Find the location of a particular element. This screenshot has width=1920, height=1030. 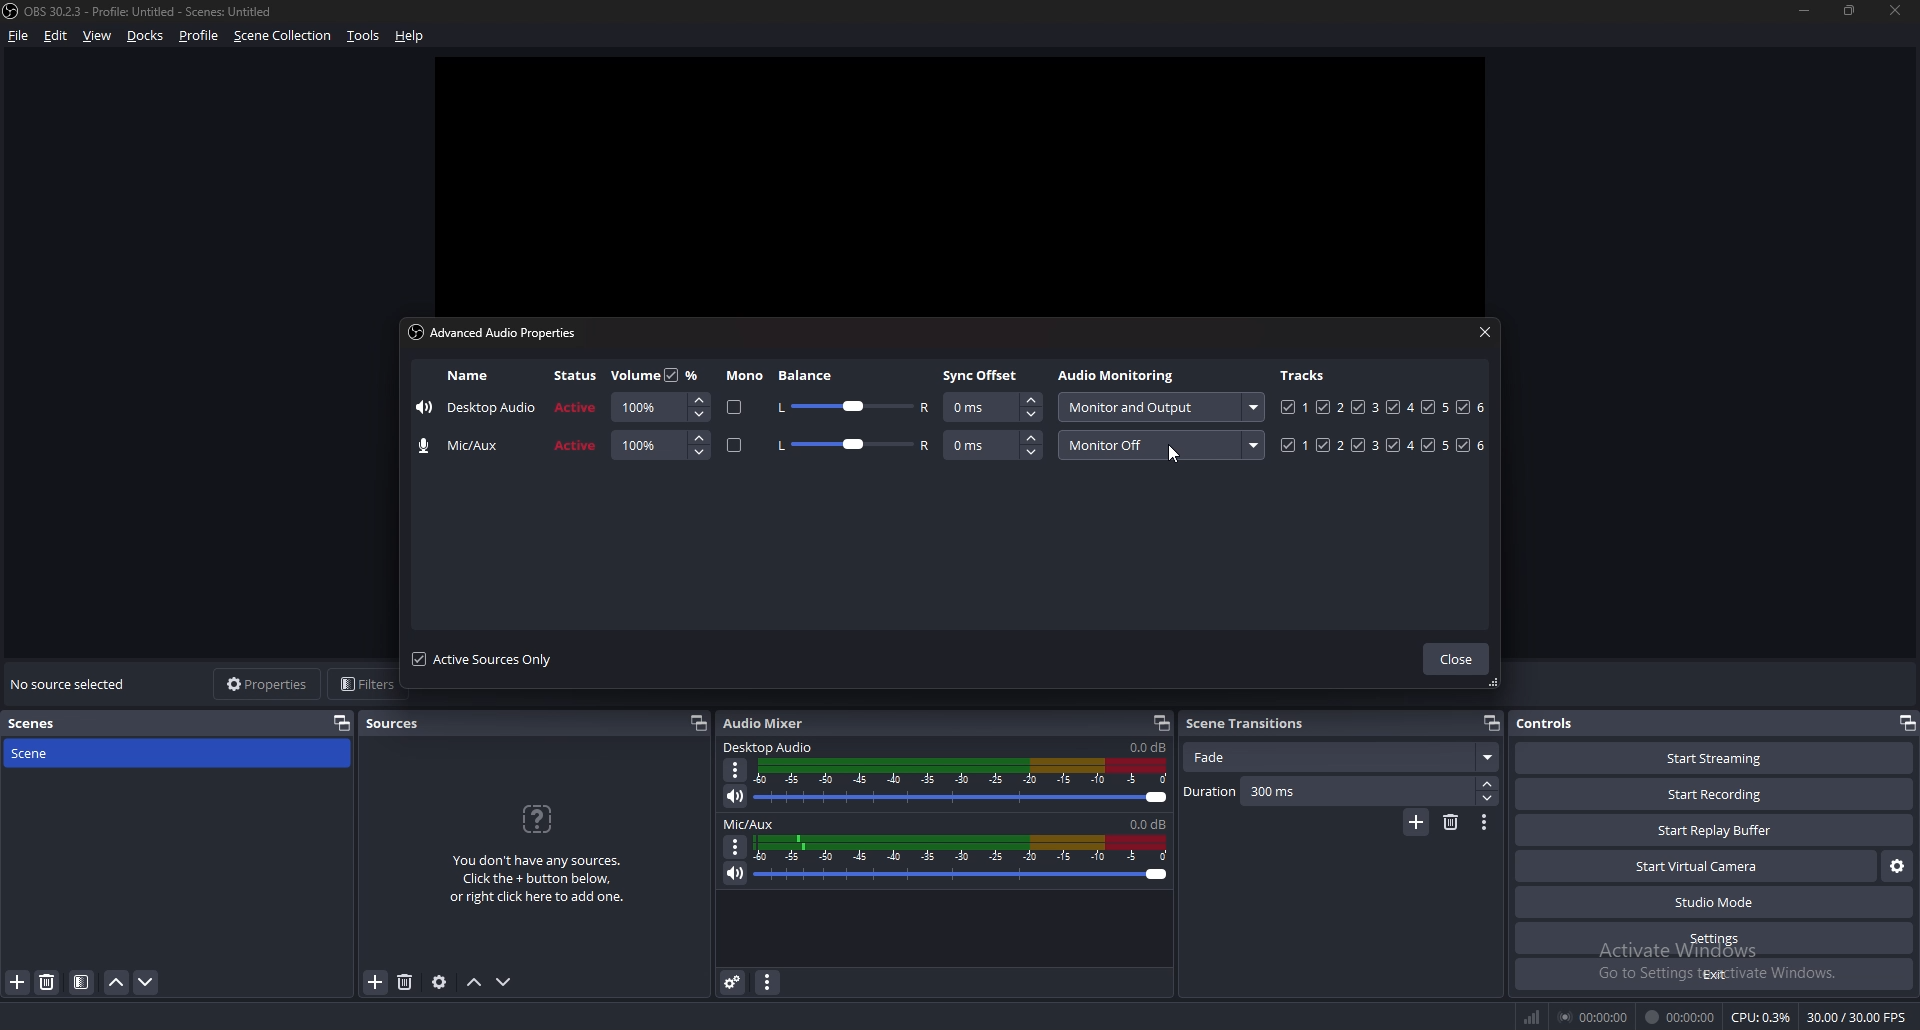

remove filter is located at coordinates (48, 982).